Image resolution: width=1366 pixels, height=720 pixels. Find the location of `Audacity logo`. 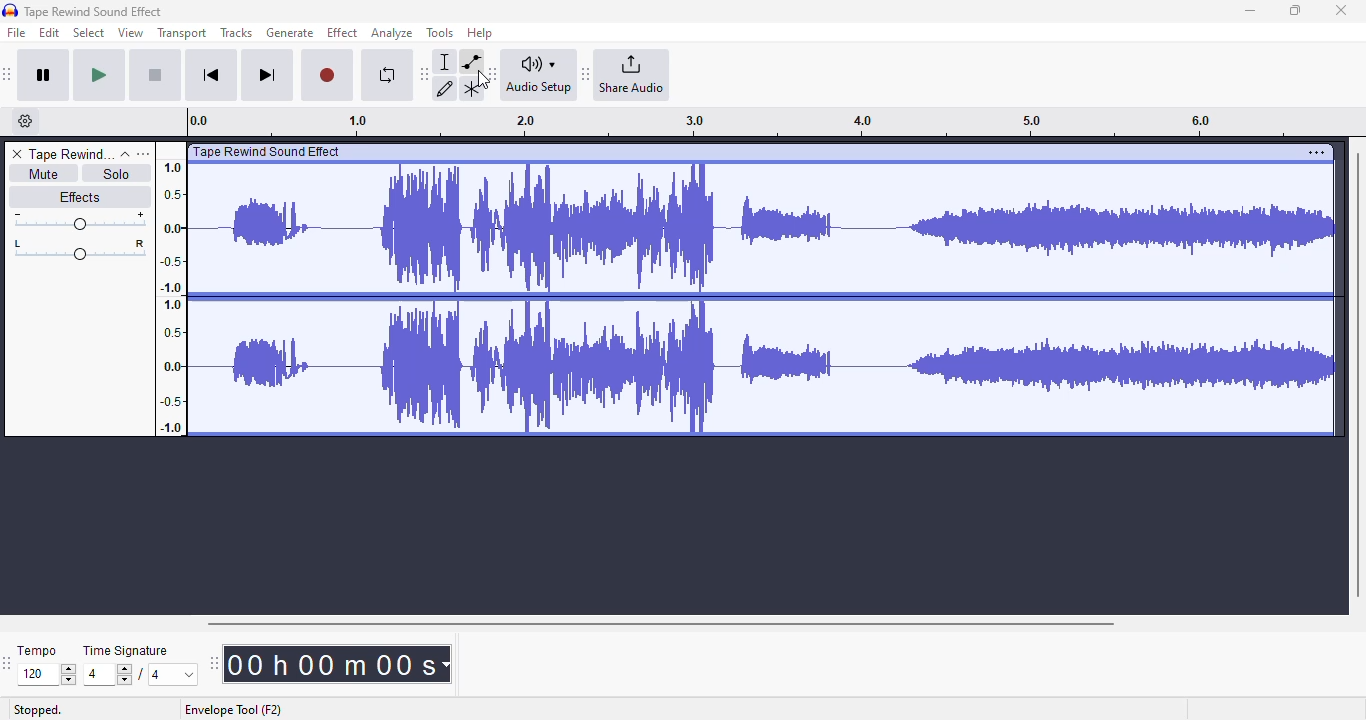

Audacity logo is located at coordinates (10, 11).